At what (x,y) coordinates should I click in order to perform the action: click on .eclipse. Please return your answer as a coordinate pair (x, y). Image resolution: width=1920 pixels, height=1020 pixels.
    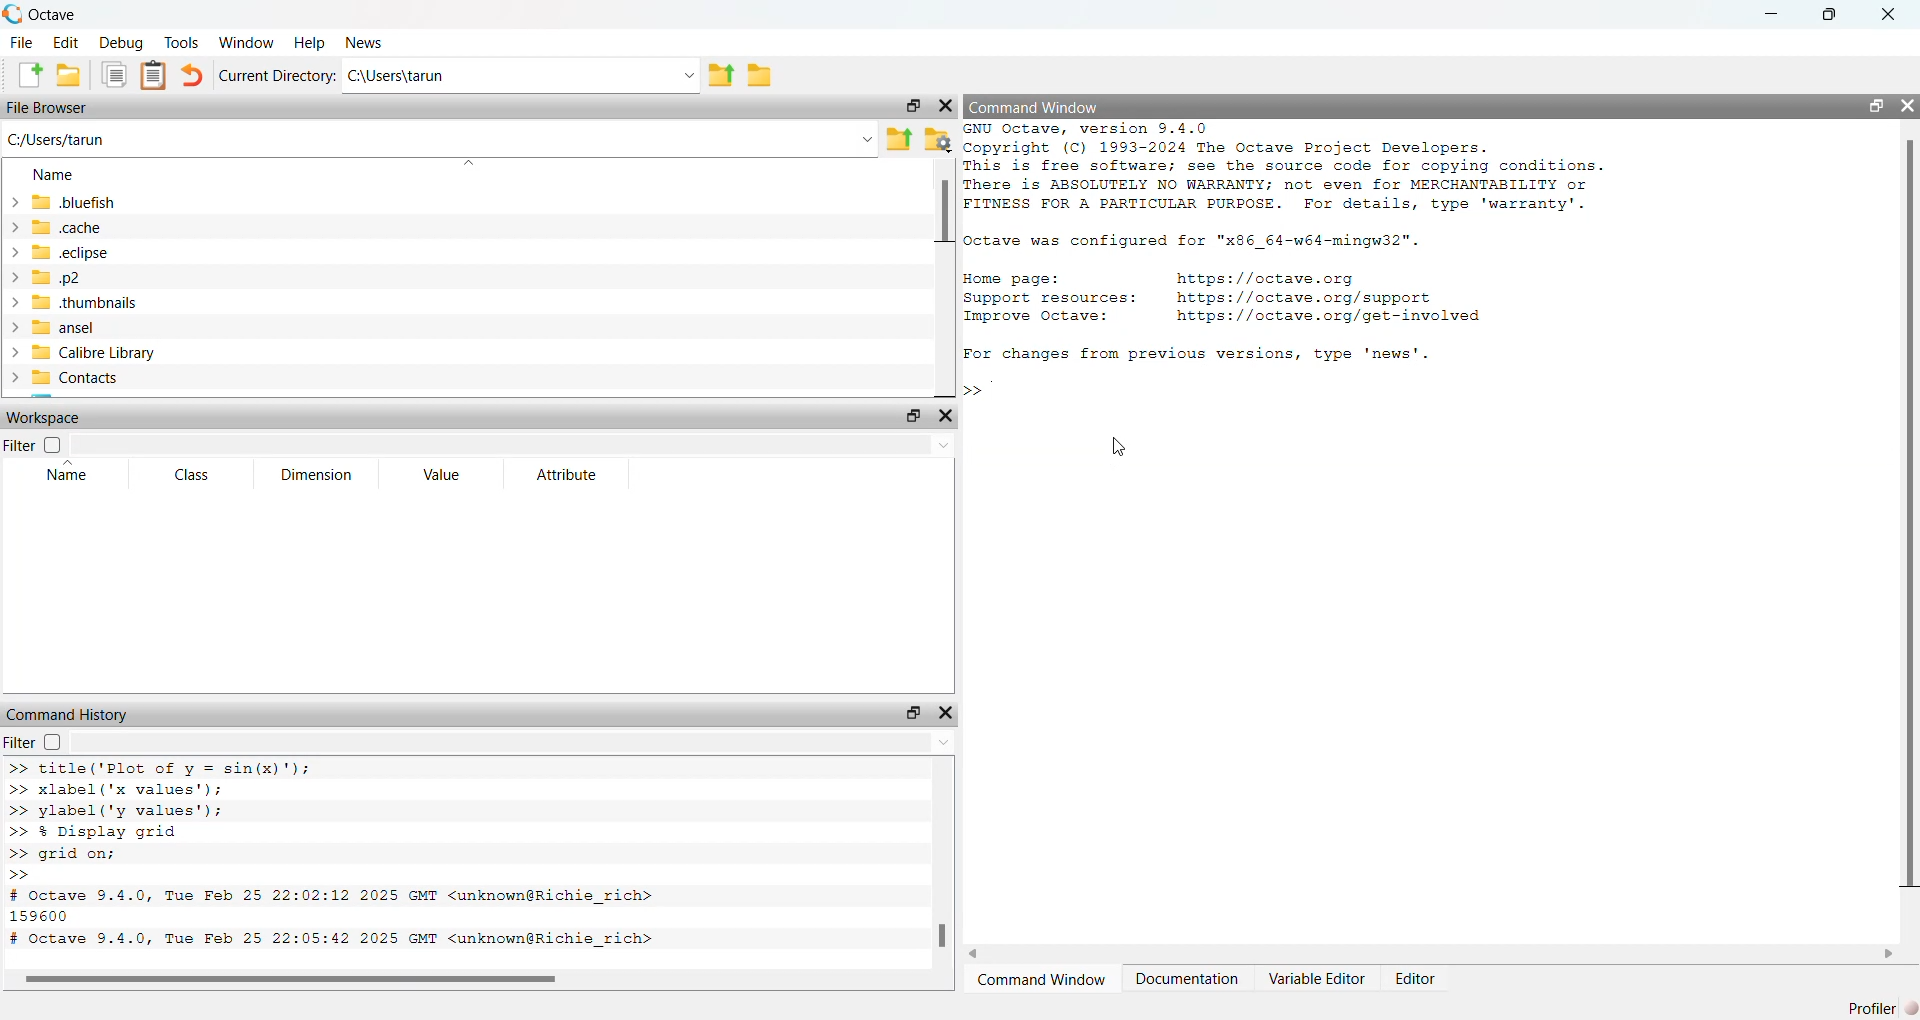
    Looking at the image, I should click on (64, 253).